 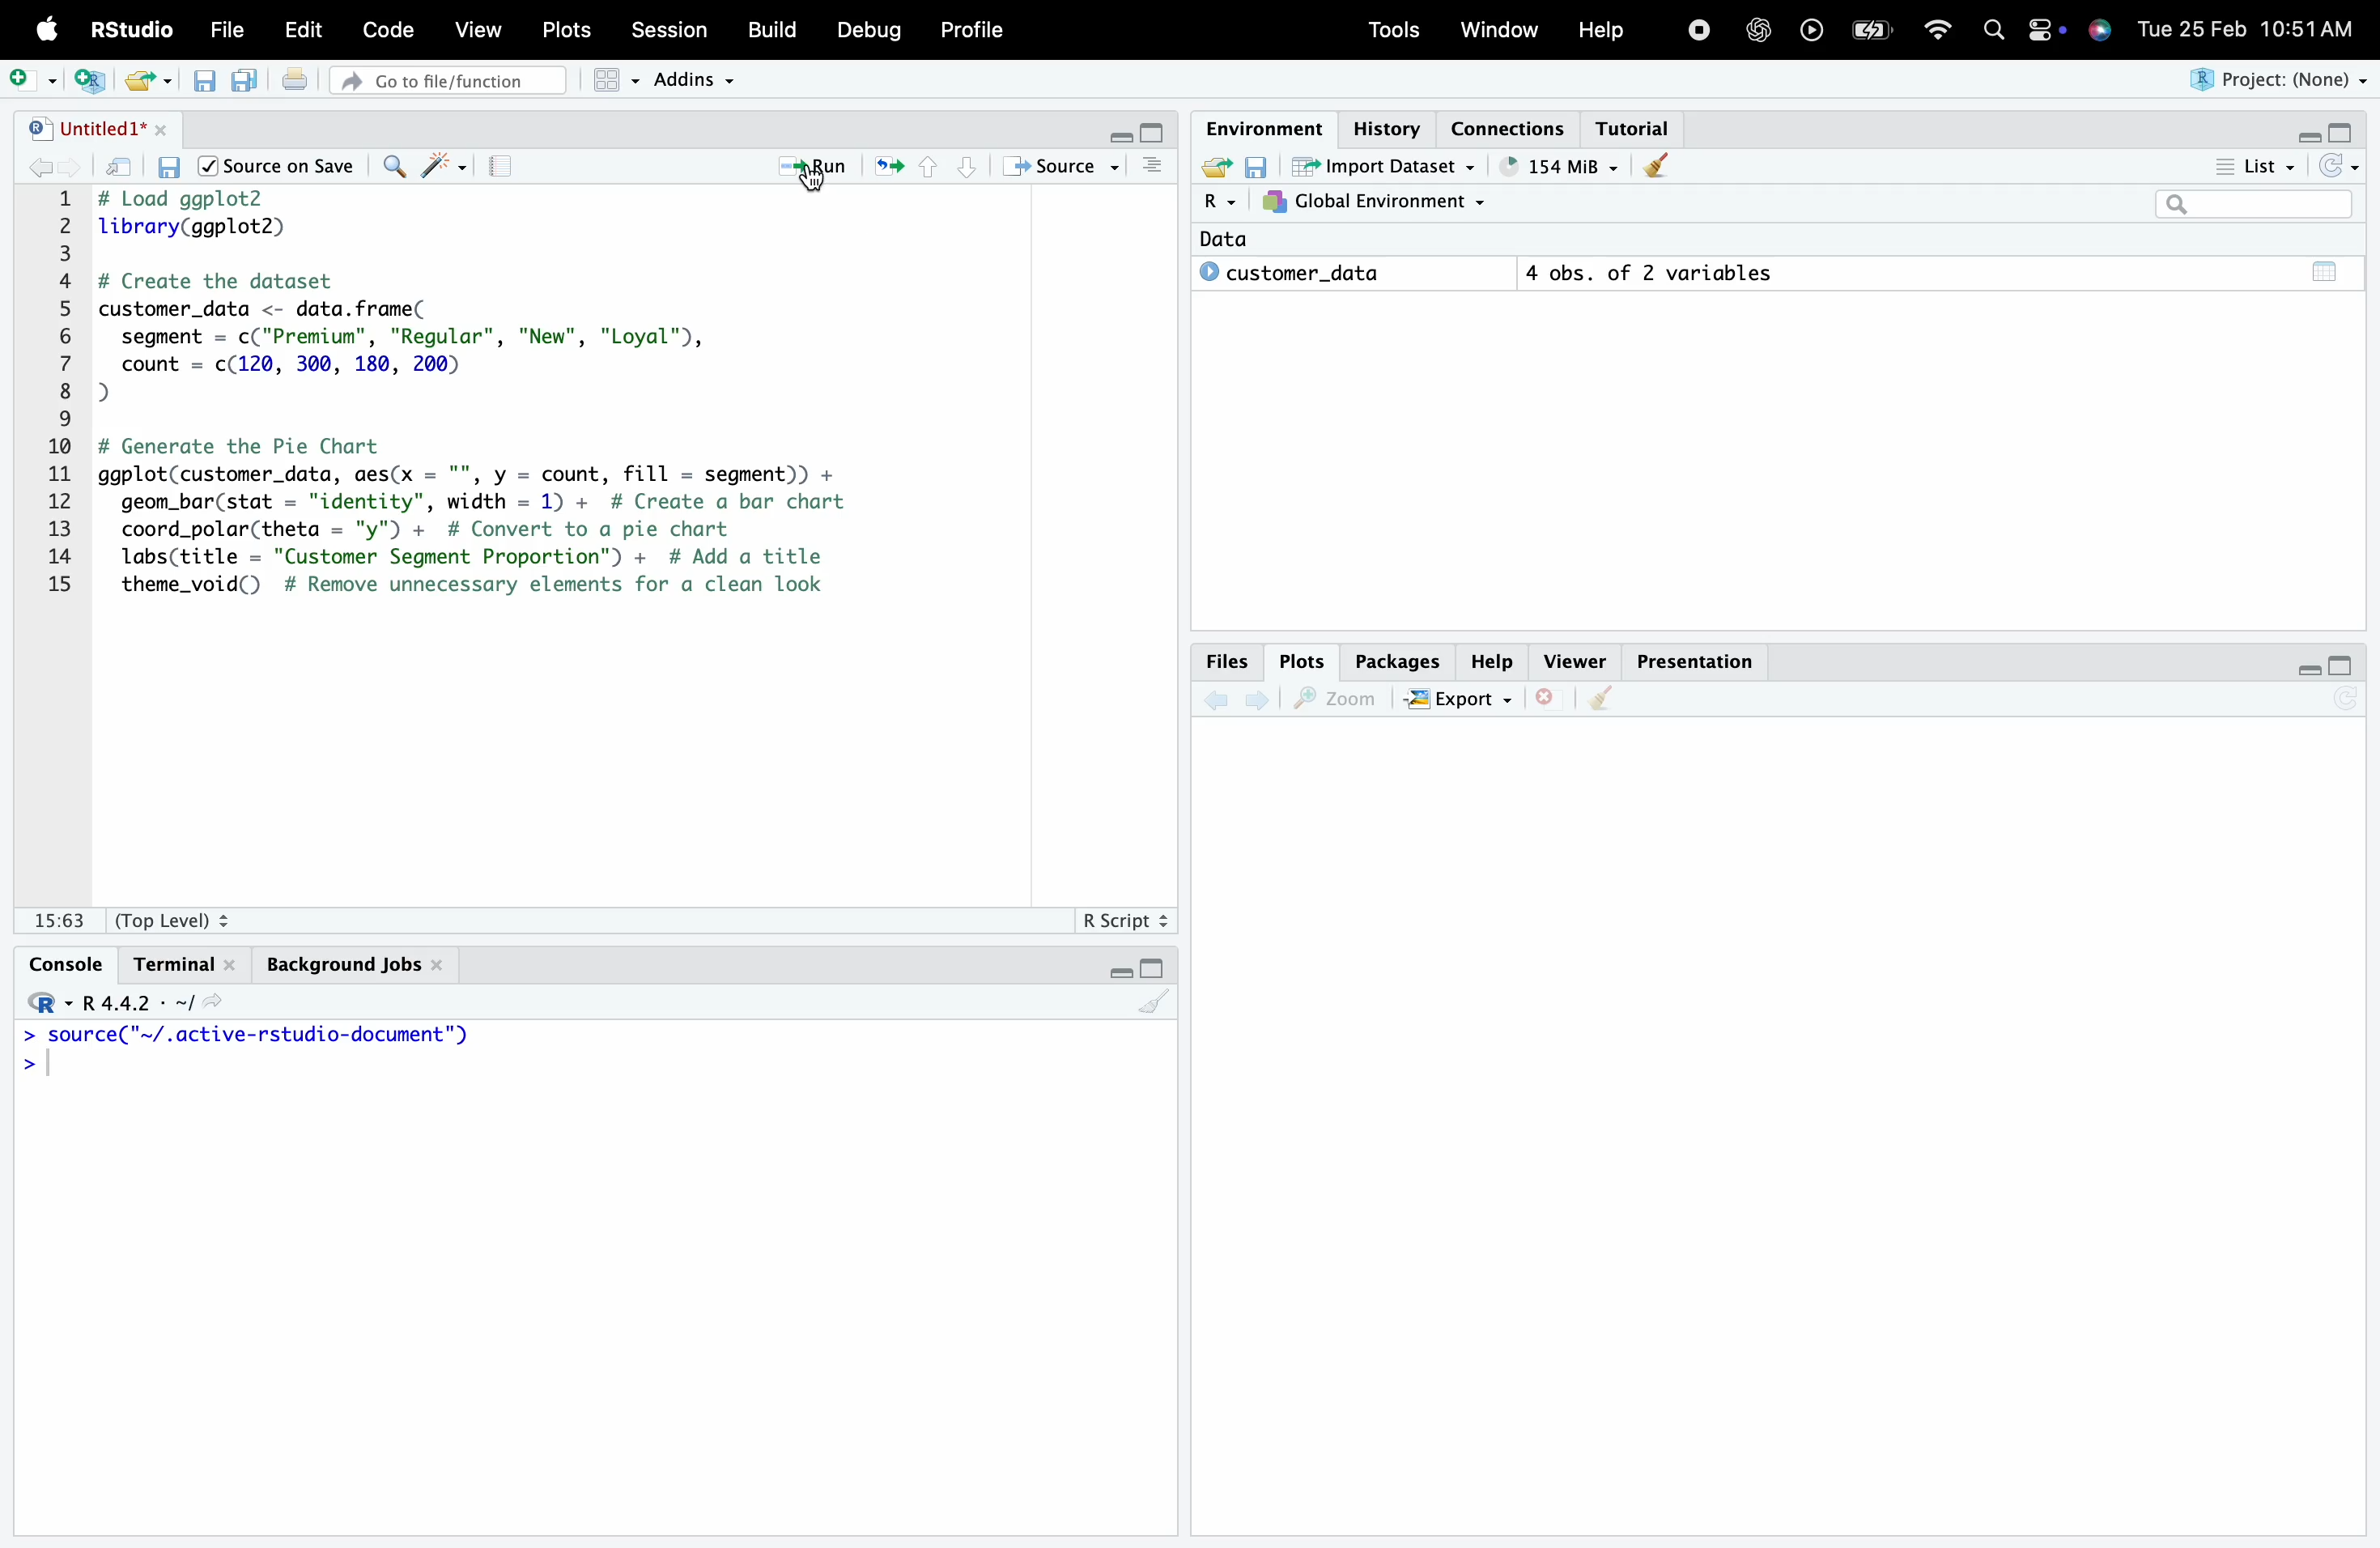 What do you see at coordinates (442, 168) in the screenshot?
I see `reformat code` at bounding box center [442, 168].